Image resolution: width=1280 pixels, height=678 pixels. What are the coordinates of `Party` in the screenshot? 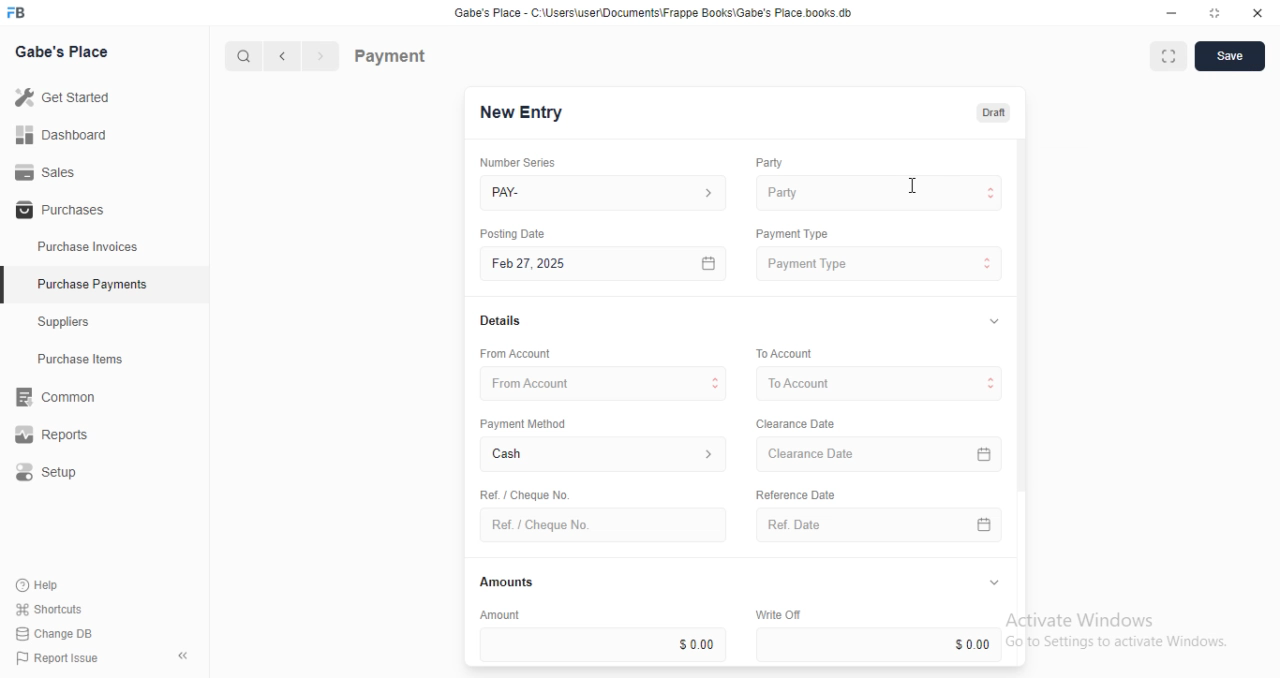 It's located at (767, 163).